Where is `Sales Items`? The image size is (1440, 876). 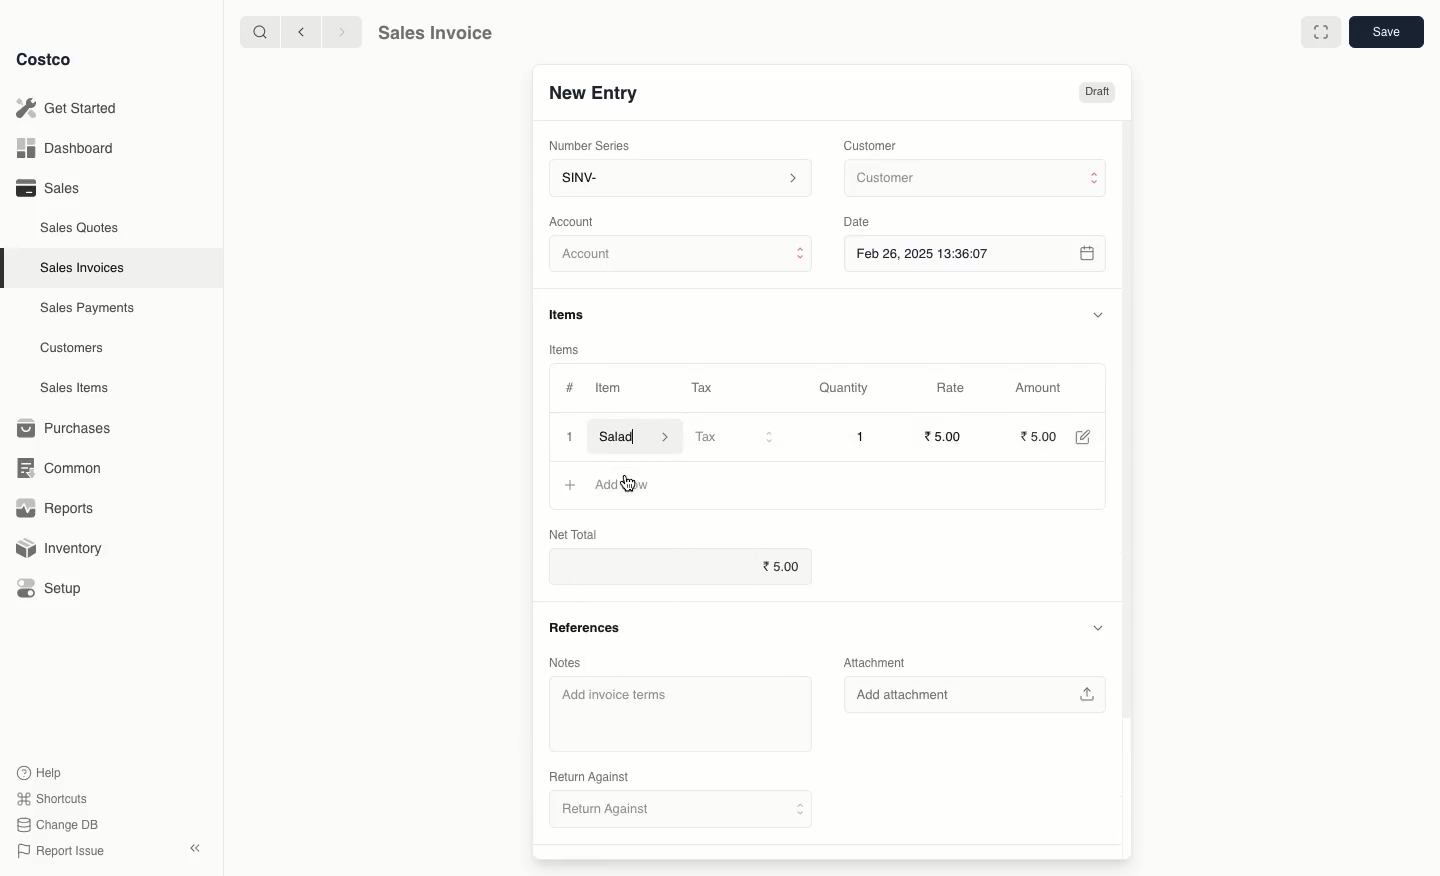
Sales Items is located at coordinates (79, 388).